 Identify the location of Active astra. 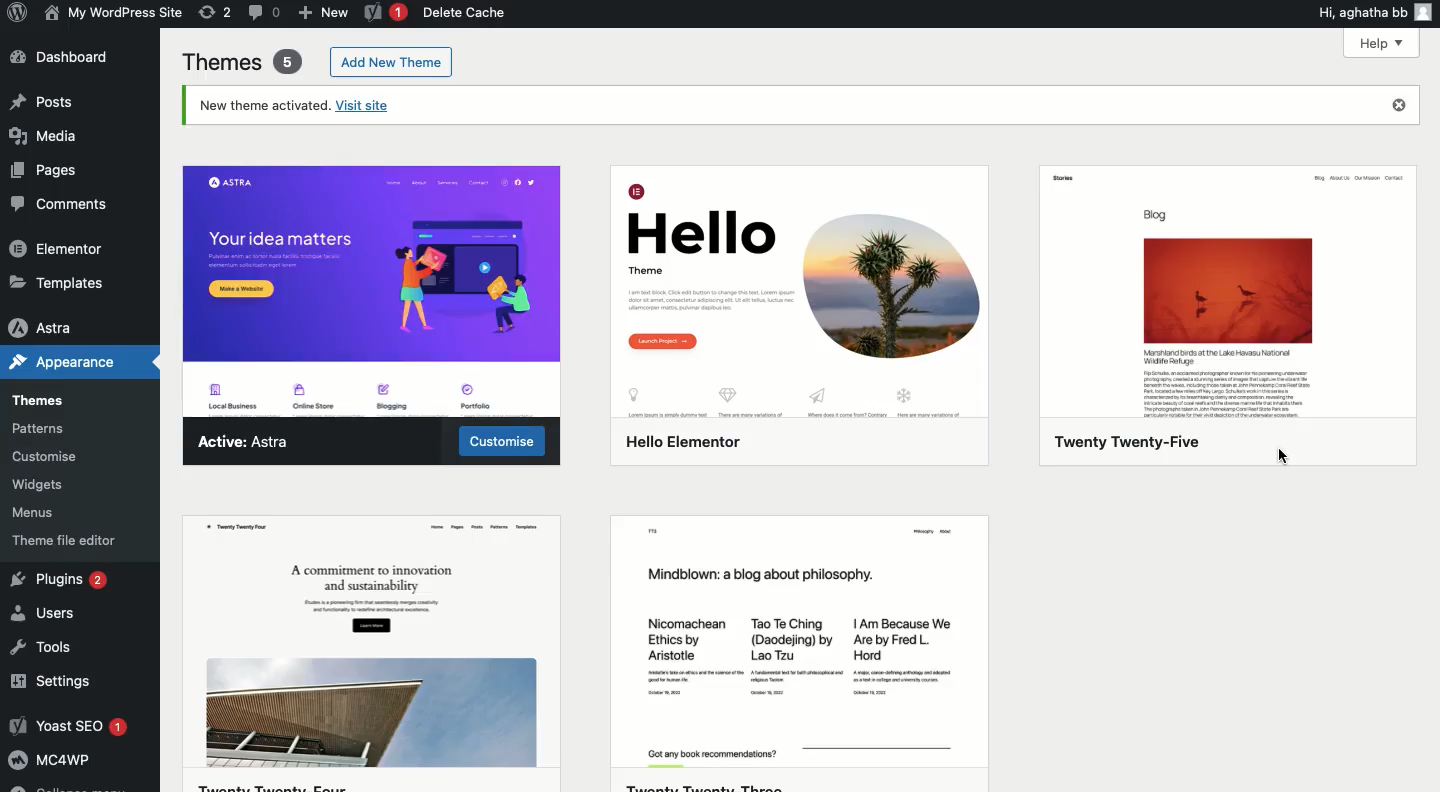
(245, 440).